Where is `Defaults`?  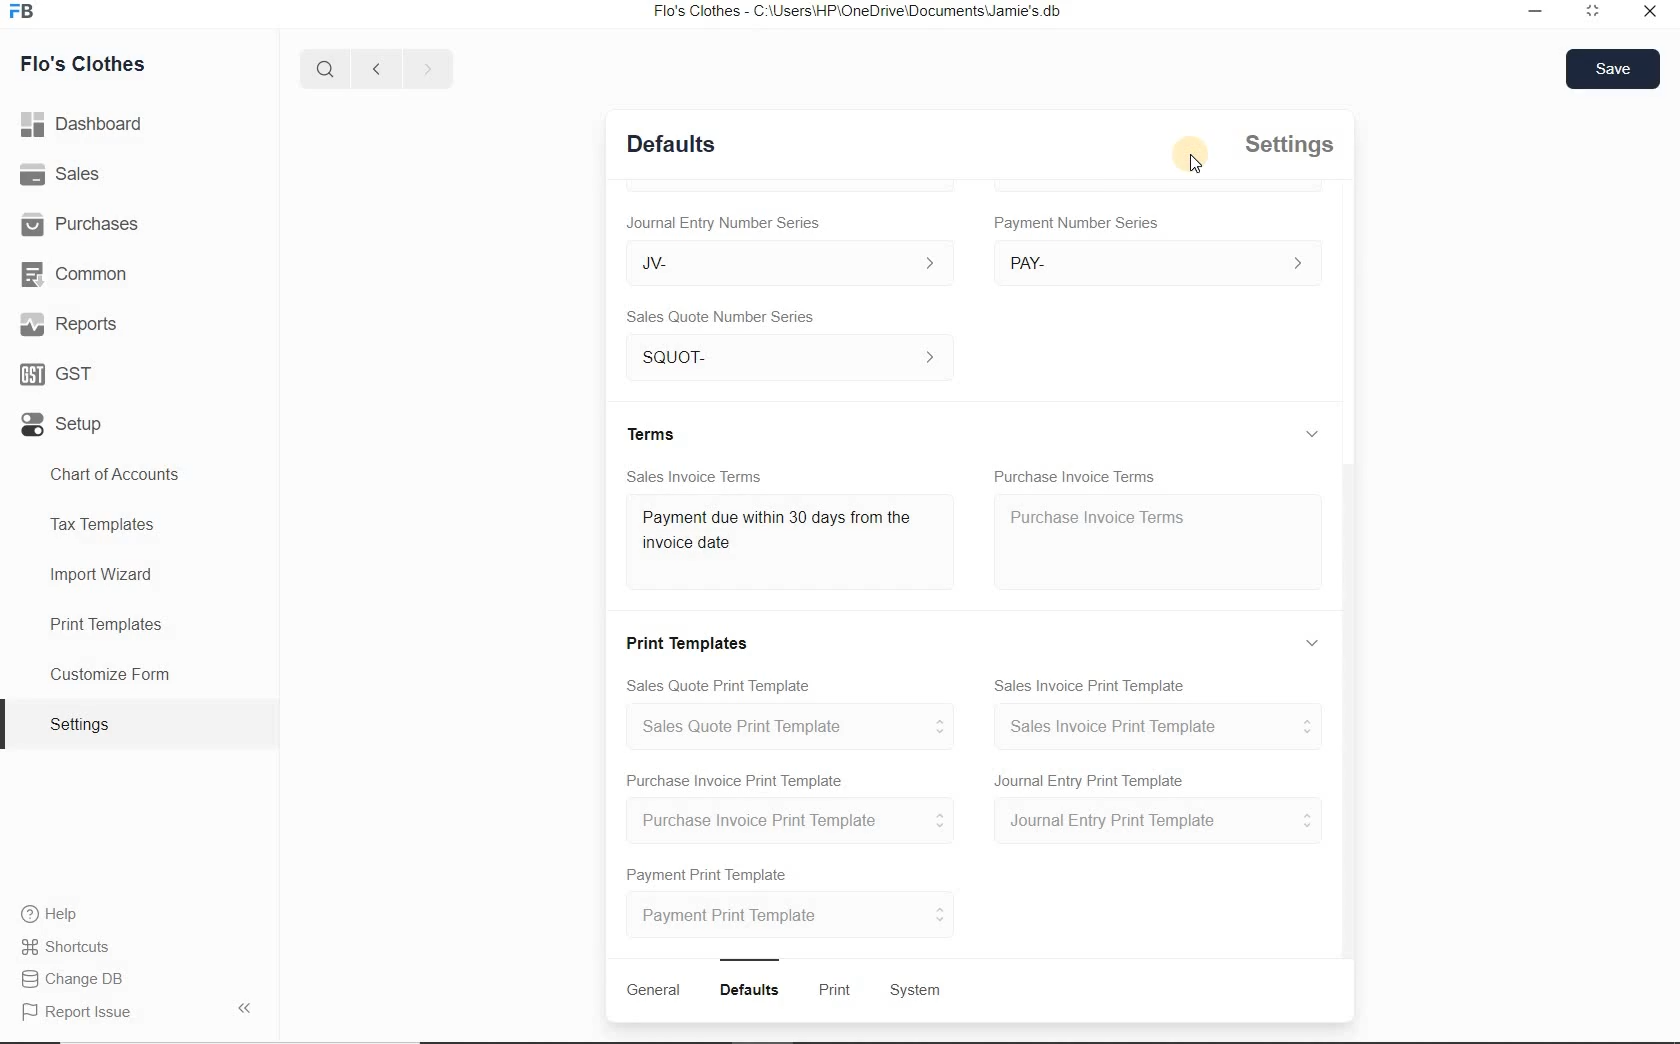
Defaults is located at coordinates (749, 990).